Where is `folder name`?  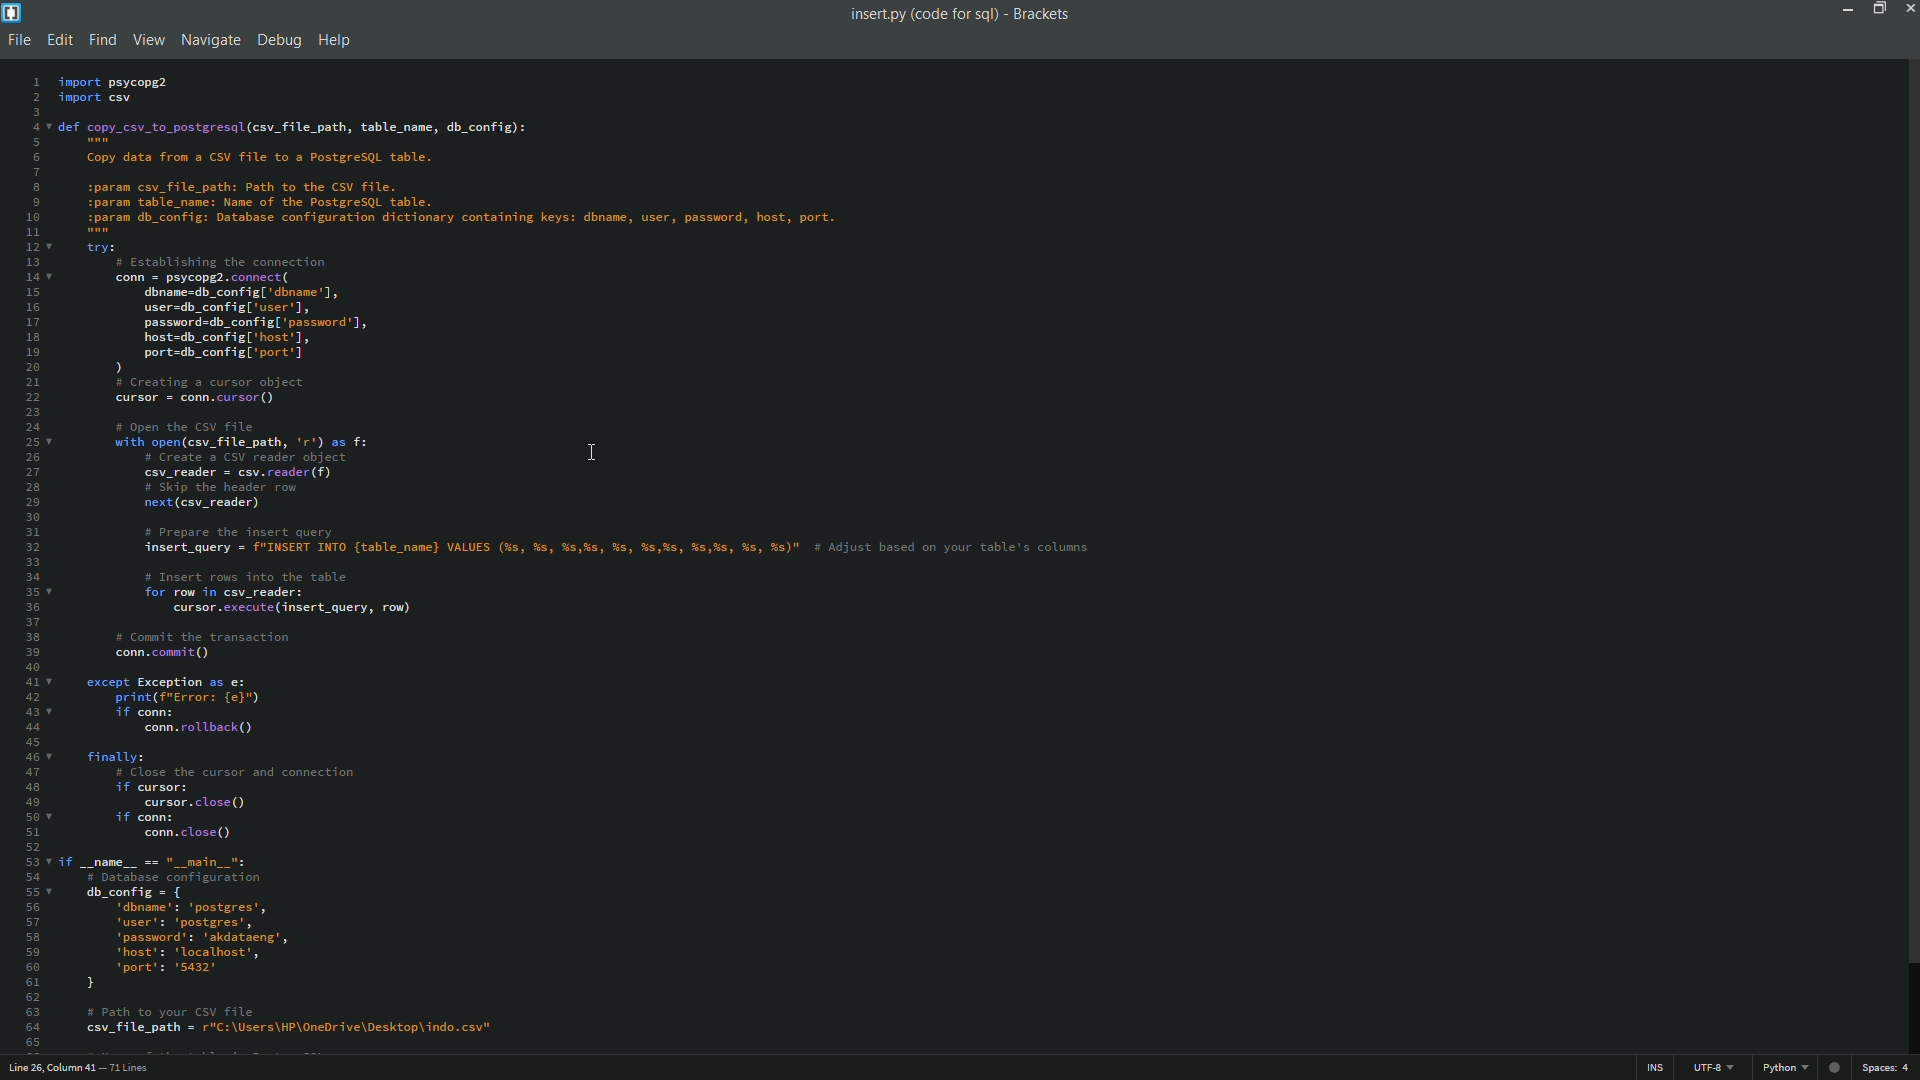 folder name is located at coordinates (955, 14).